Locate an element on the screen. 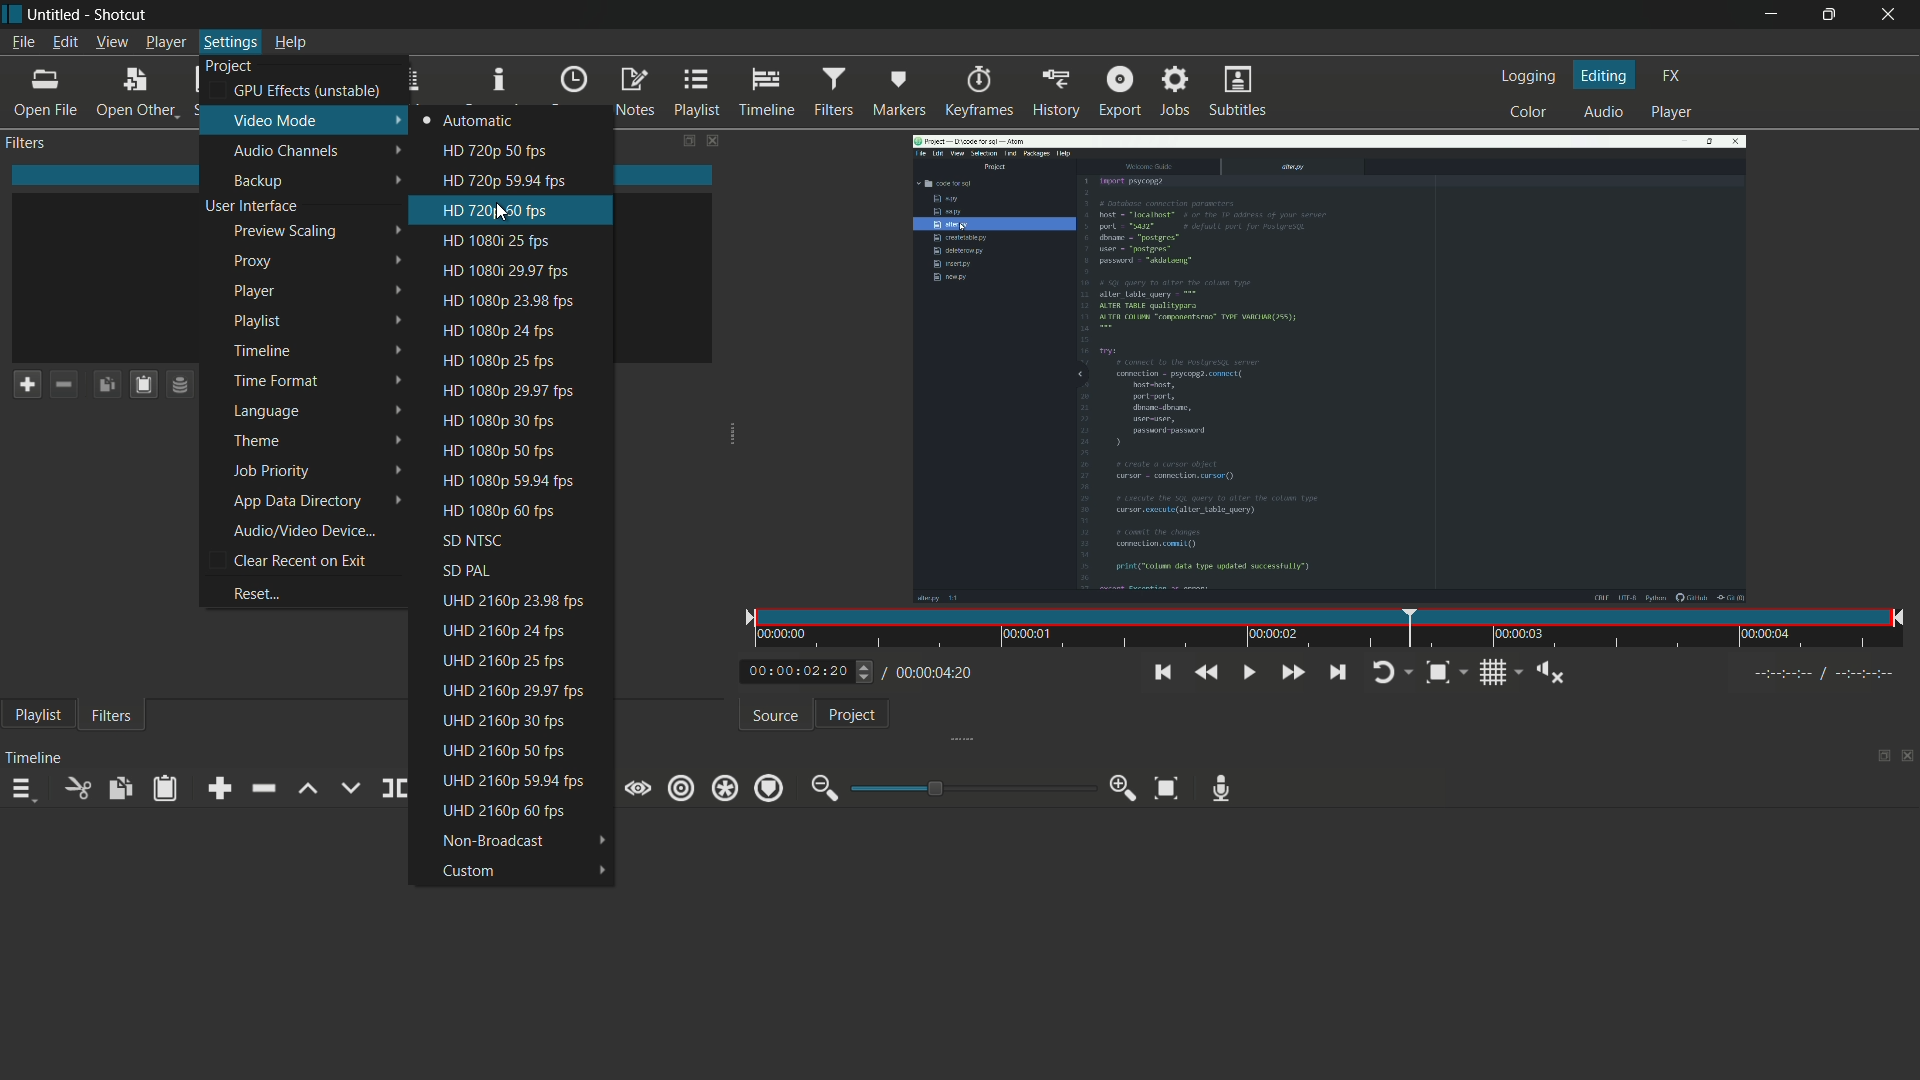  hd 1080p 30 fps is located at coordinates (517, 420).